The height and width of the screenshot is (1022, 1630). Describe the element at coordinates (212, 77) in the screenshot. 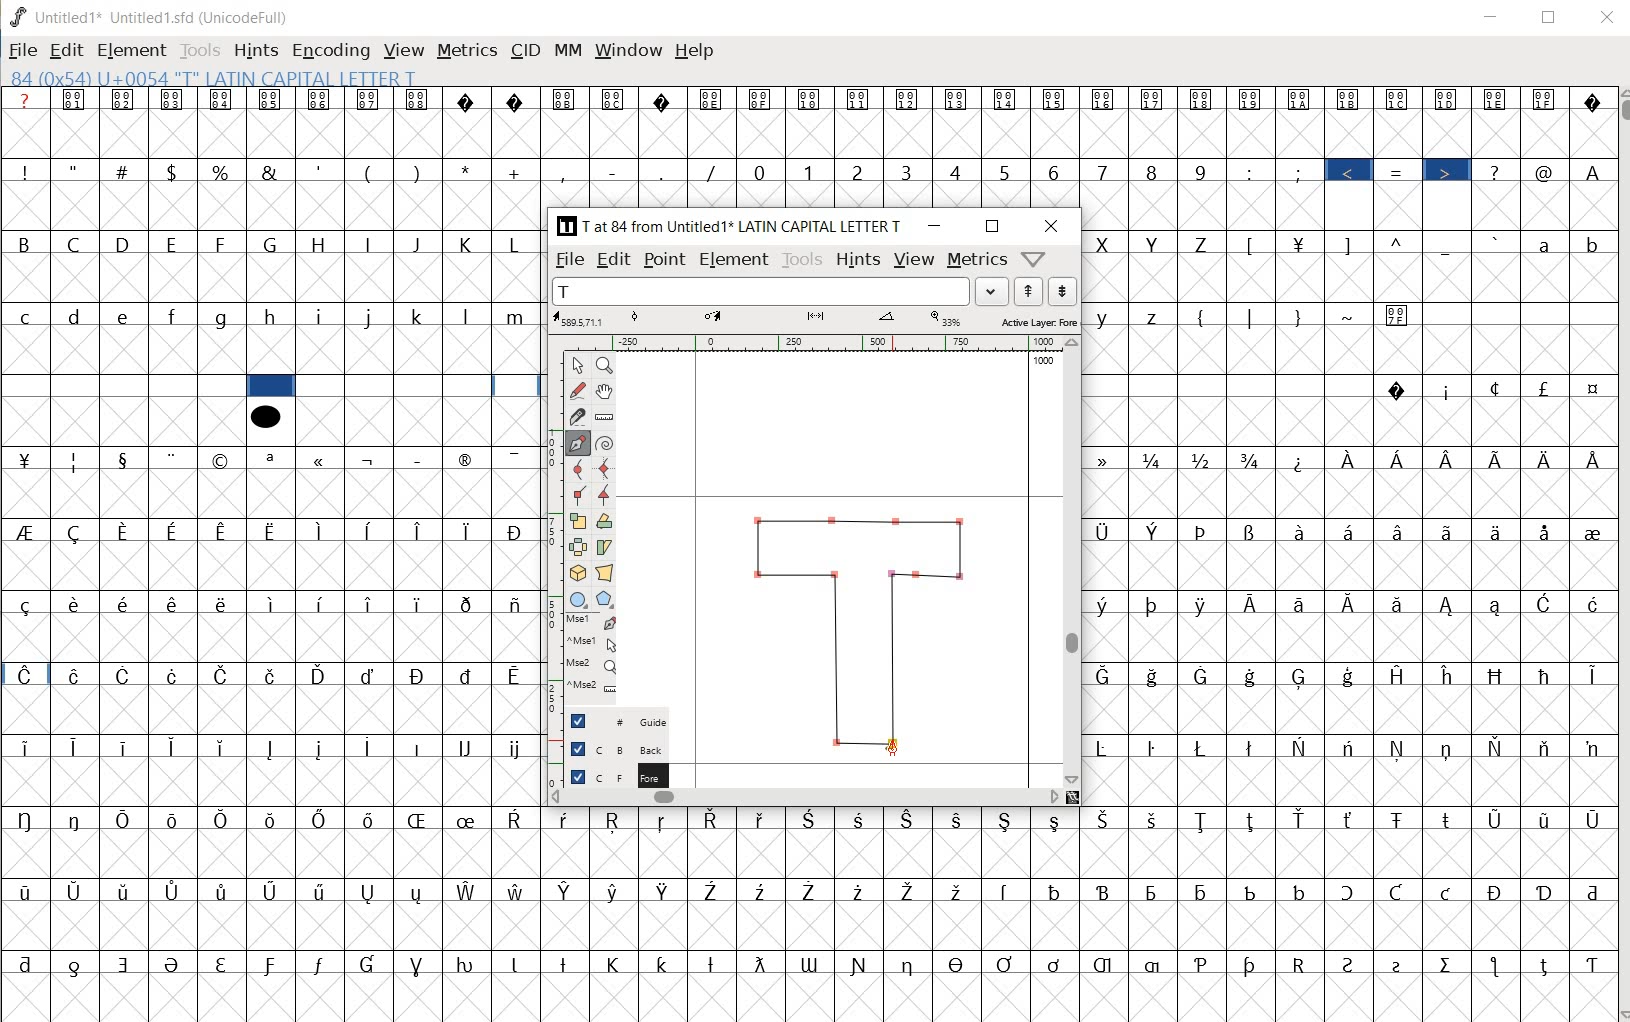

I see `glyph info` at that location.